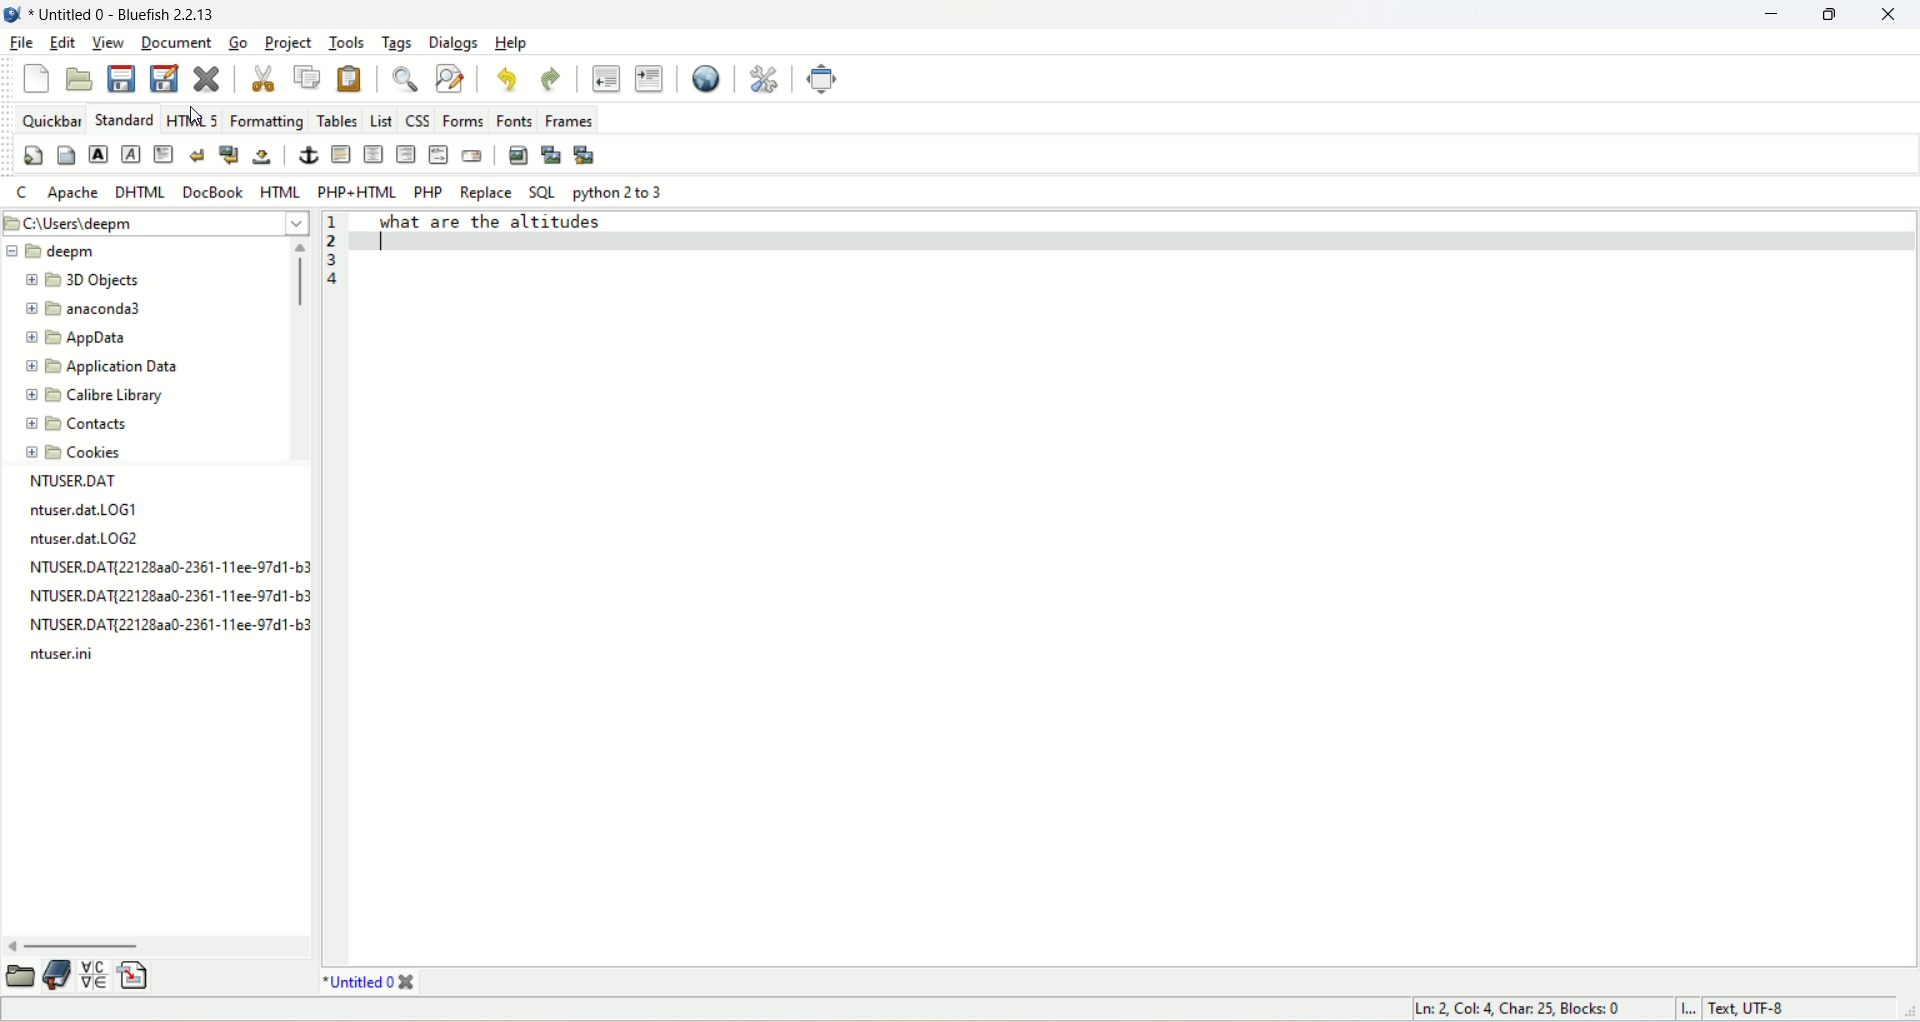  I want to click on horizontal rule, so click(343, 157).